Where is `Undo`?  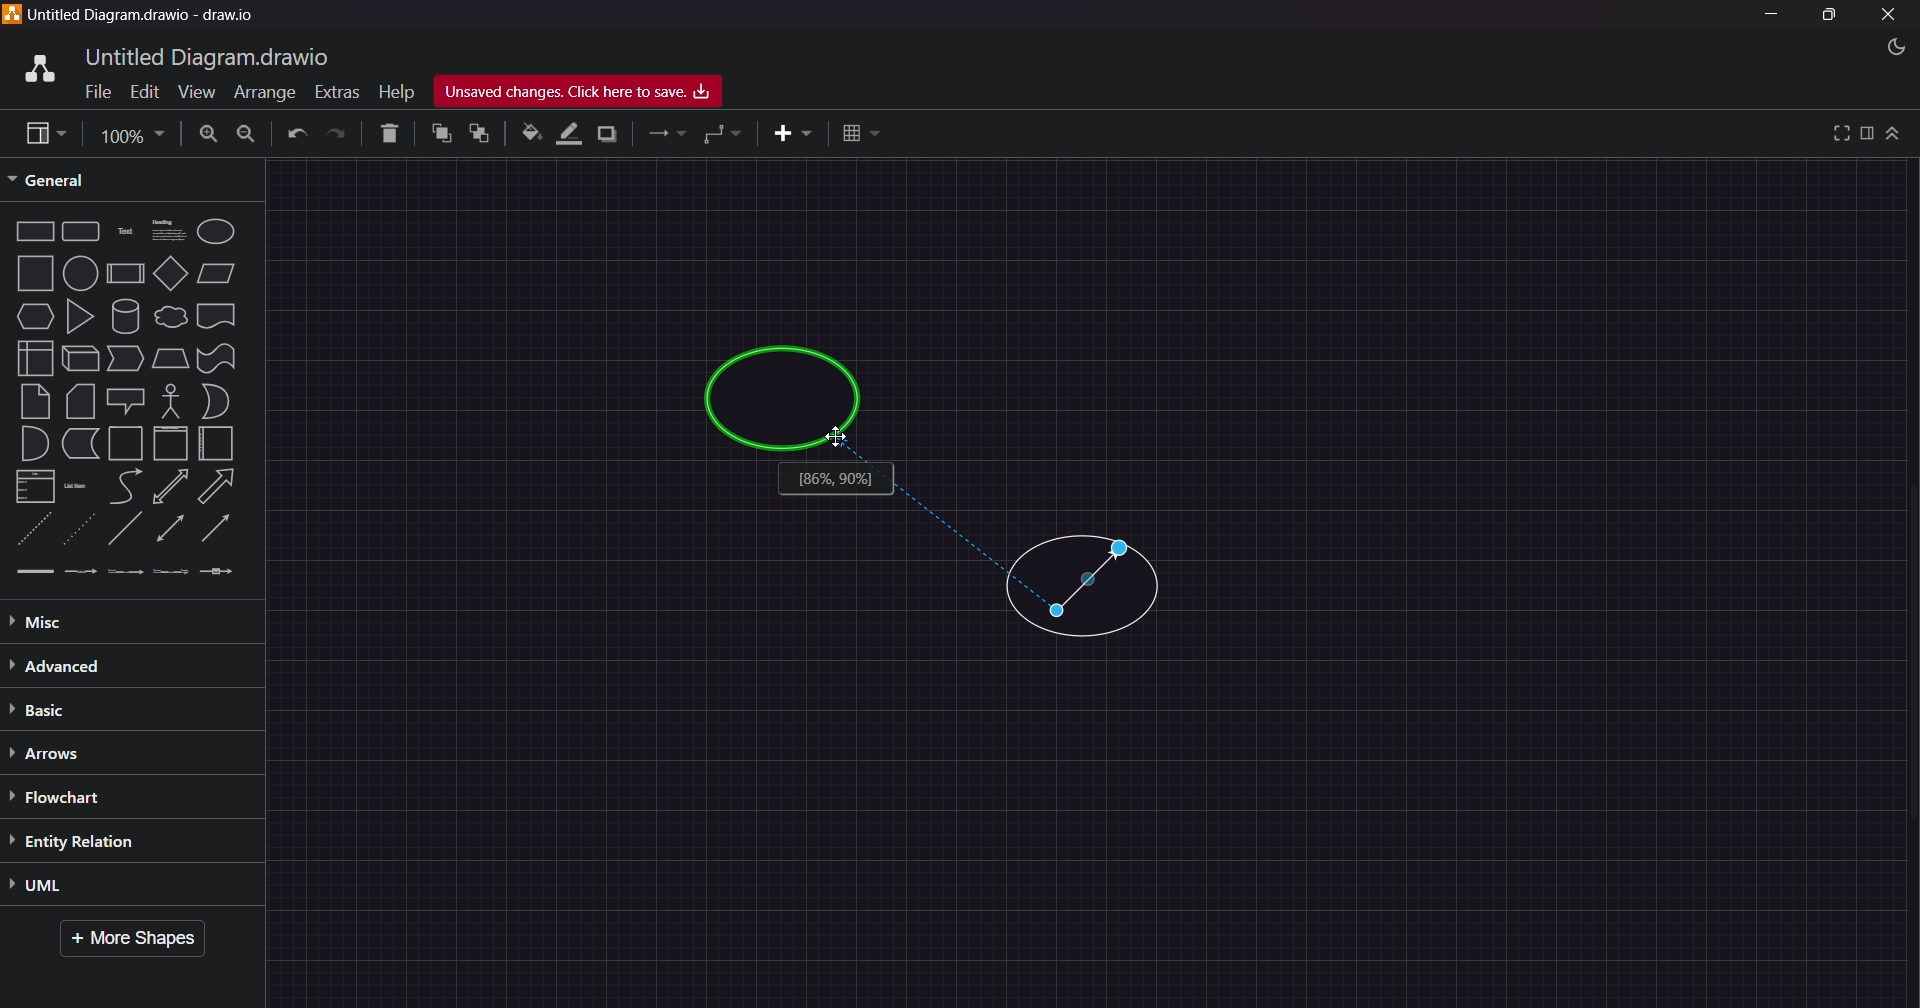 Undo is located at coordinates (296, 135).